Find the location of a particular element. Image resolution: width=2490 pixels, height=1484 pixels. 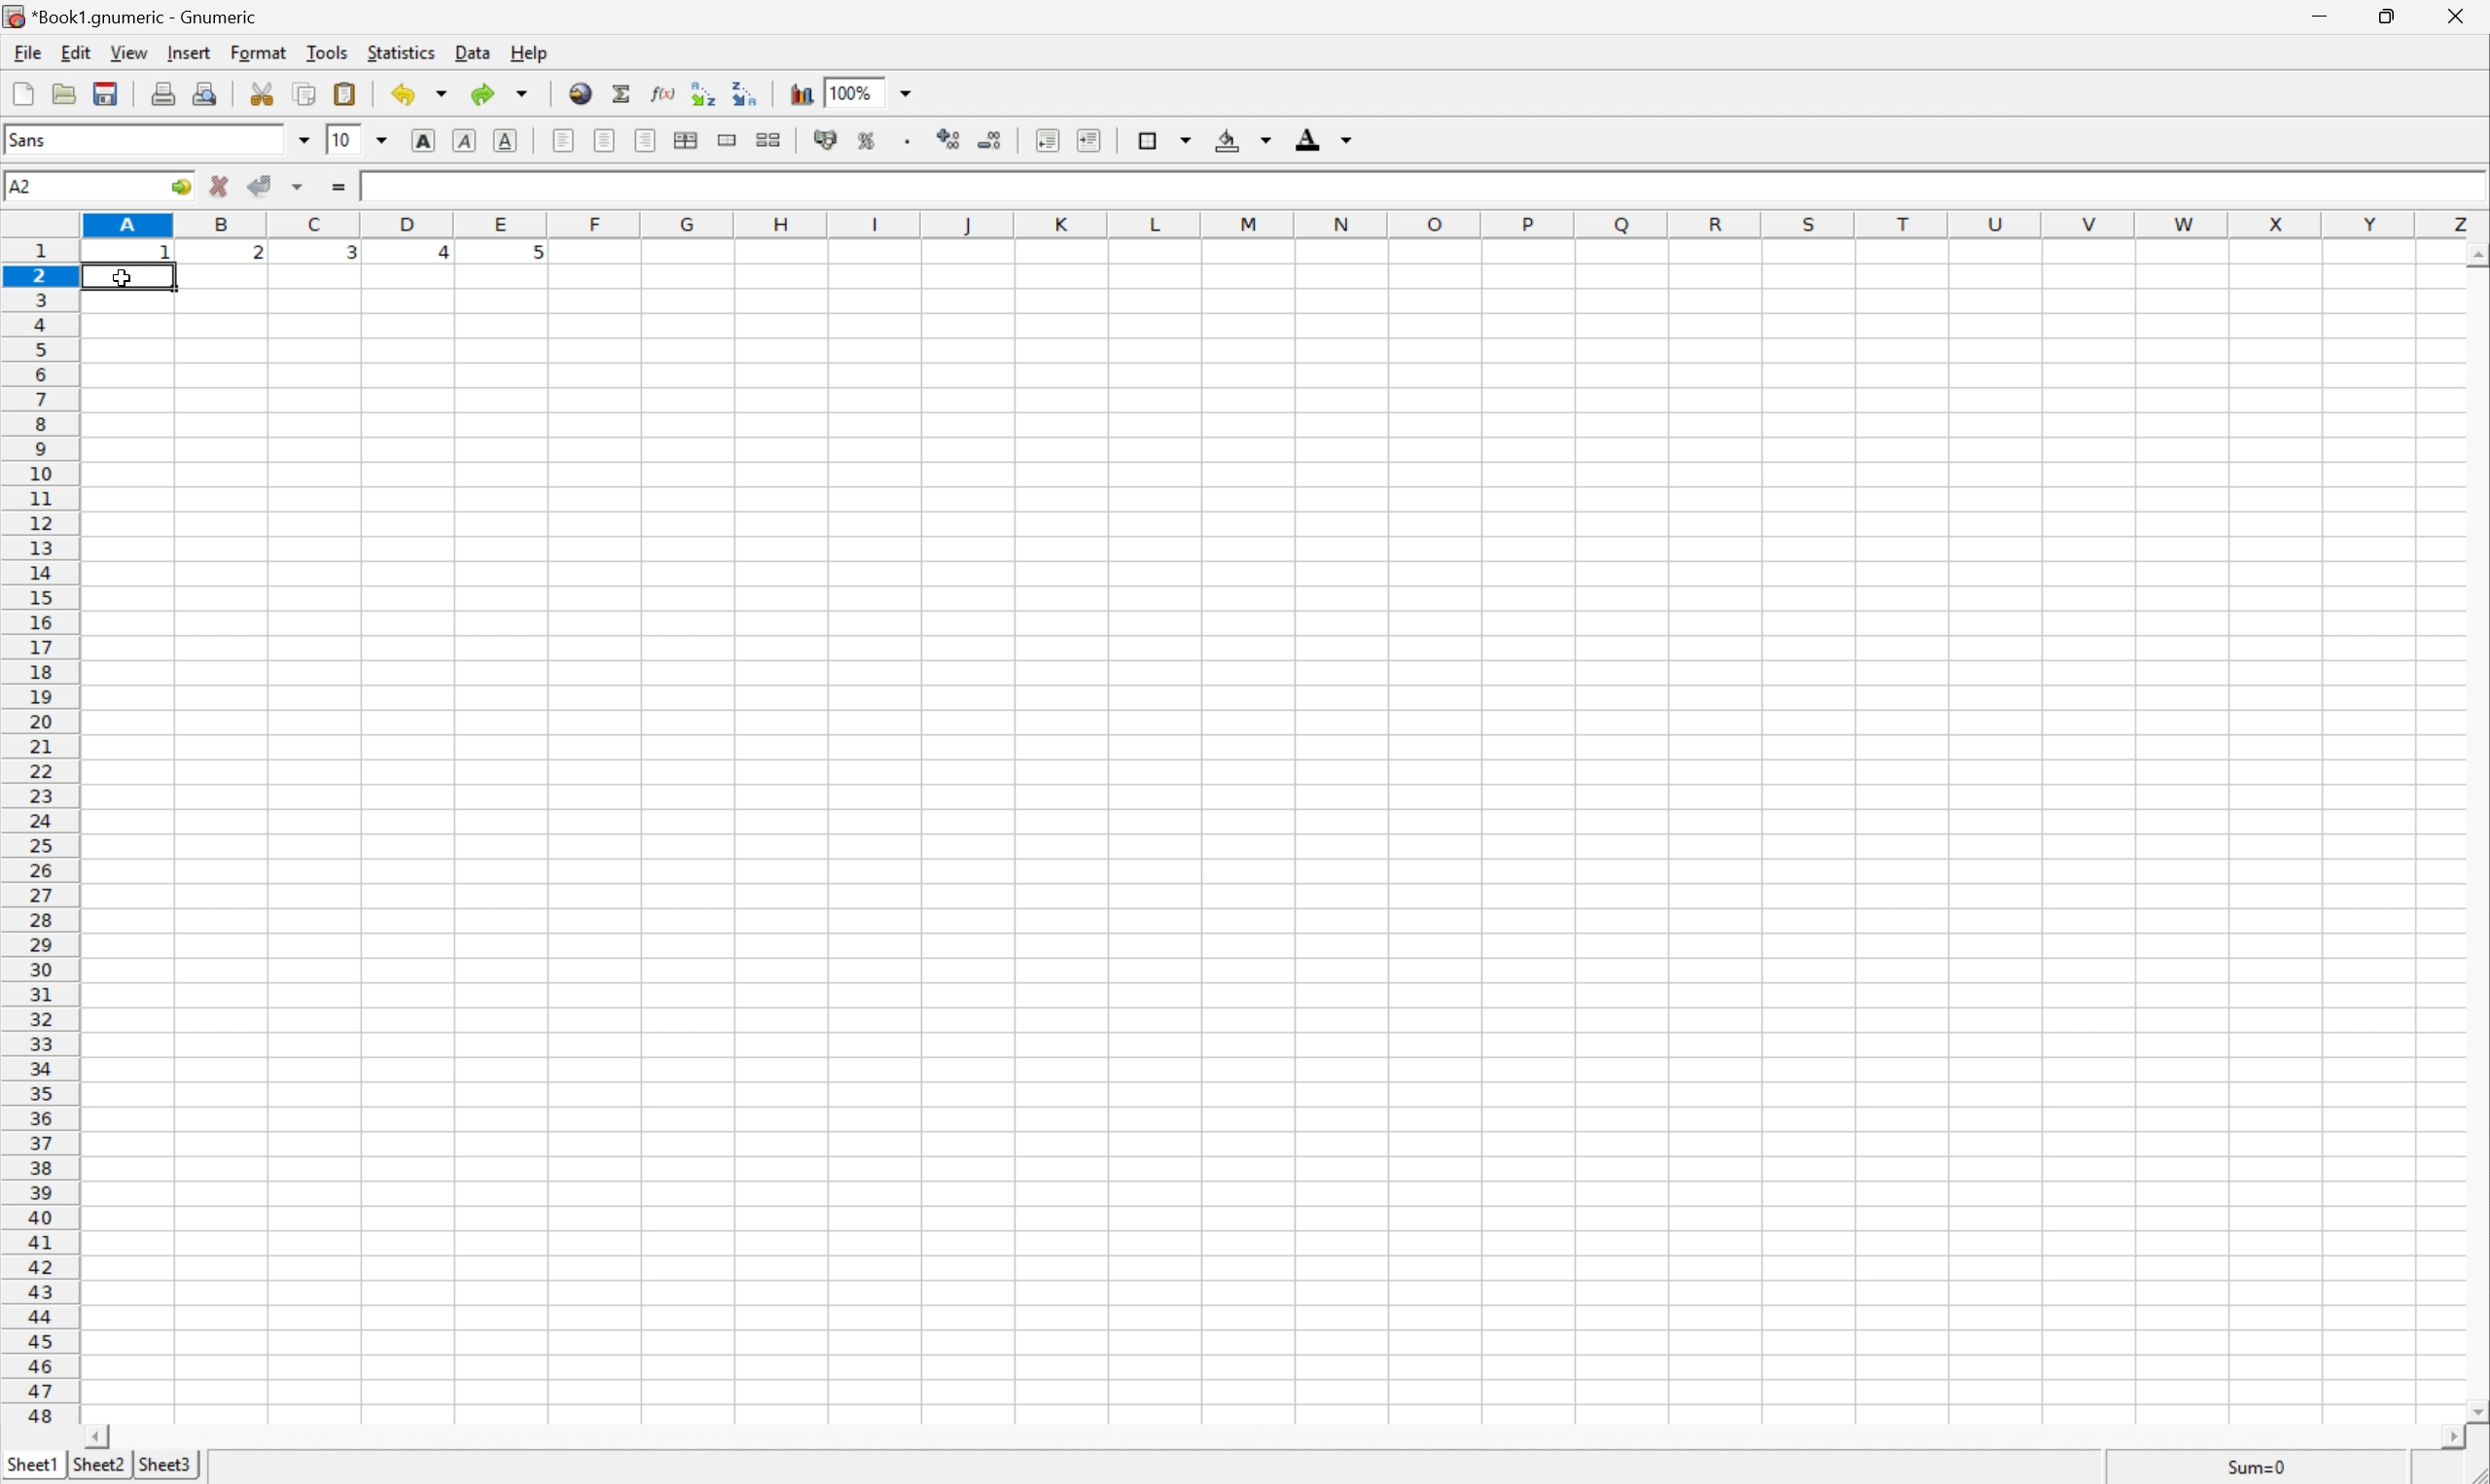

borders is located at coordinates (1166, 137).